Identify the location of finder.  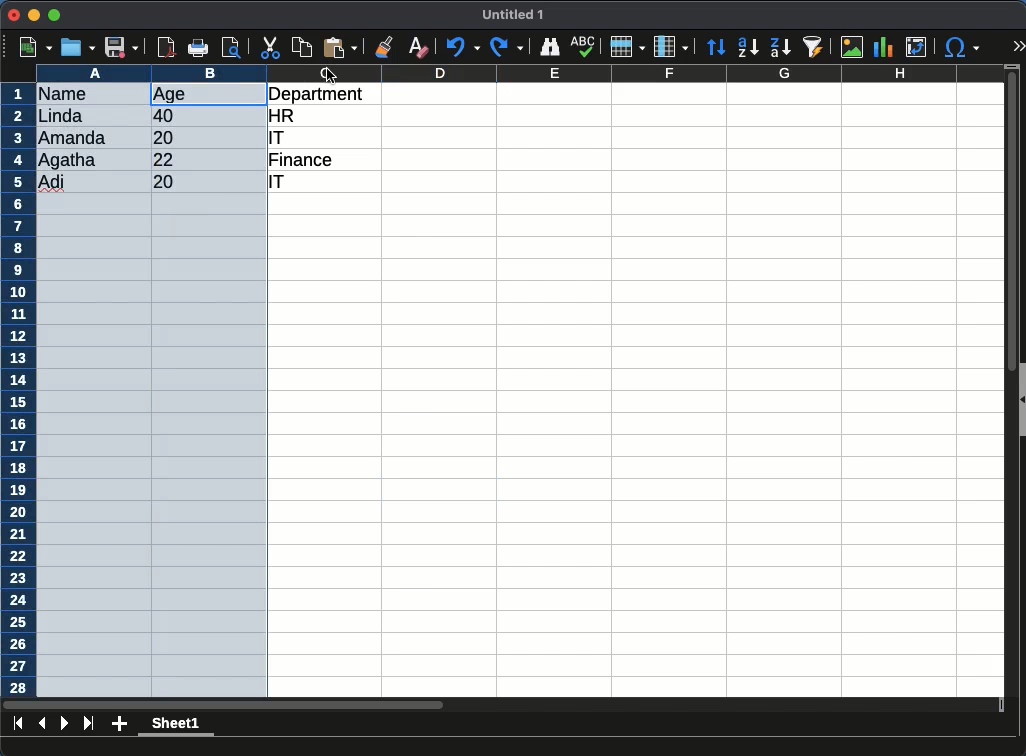
(552, 47).